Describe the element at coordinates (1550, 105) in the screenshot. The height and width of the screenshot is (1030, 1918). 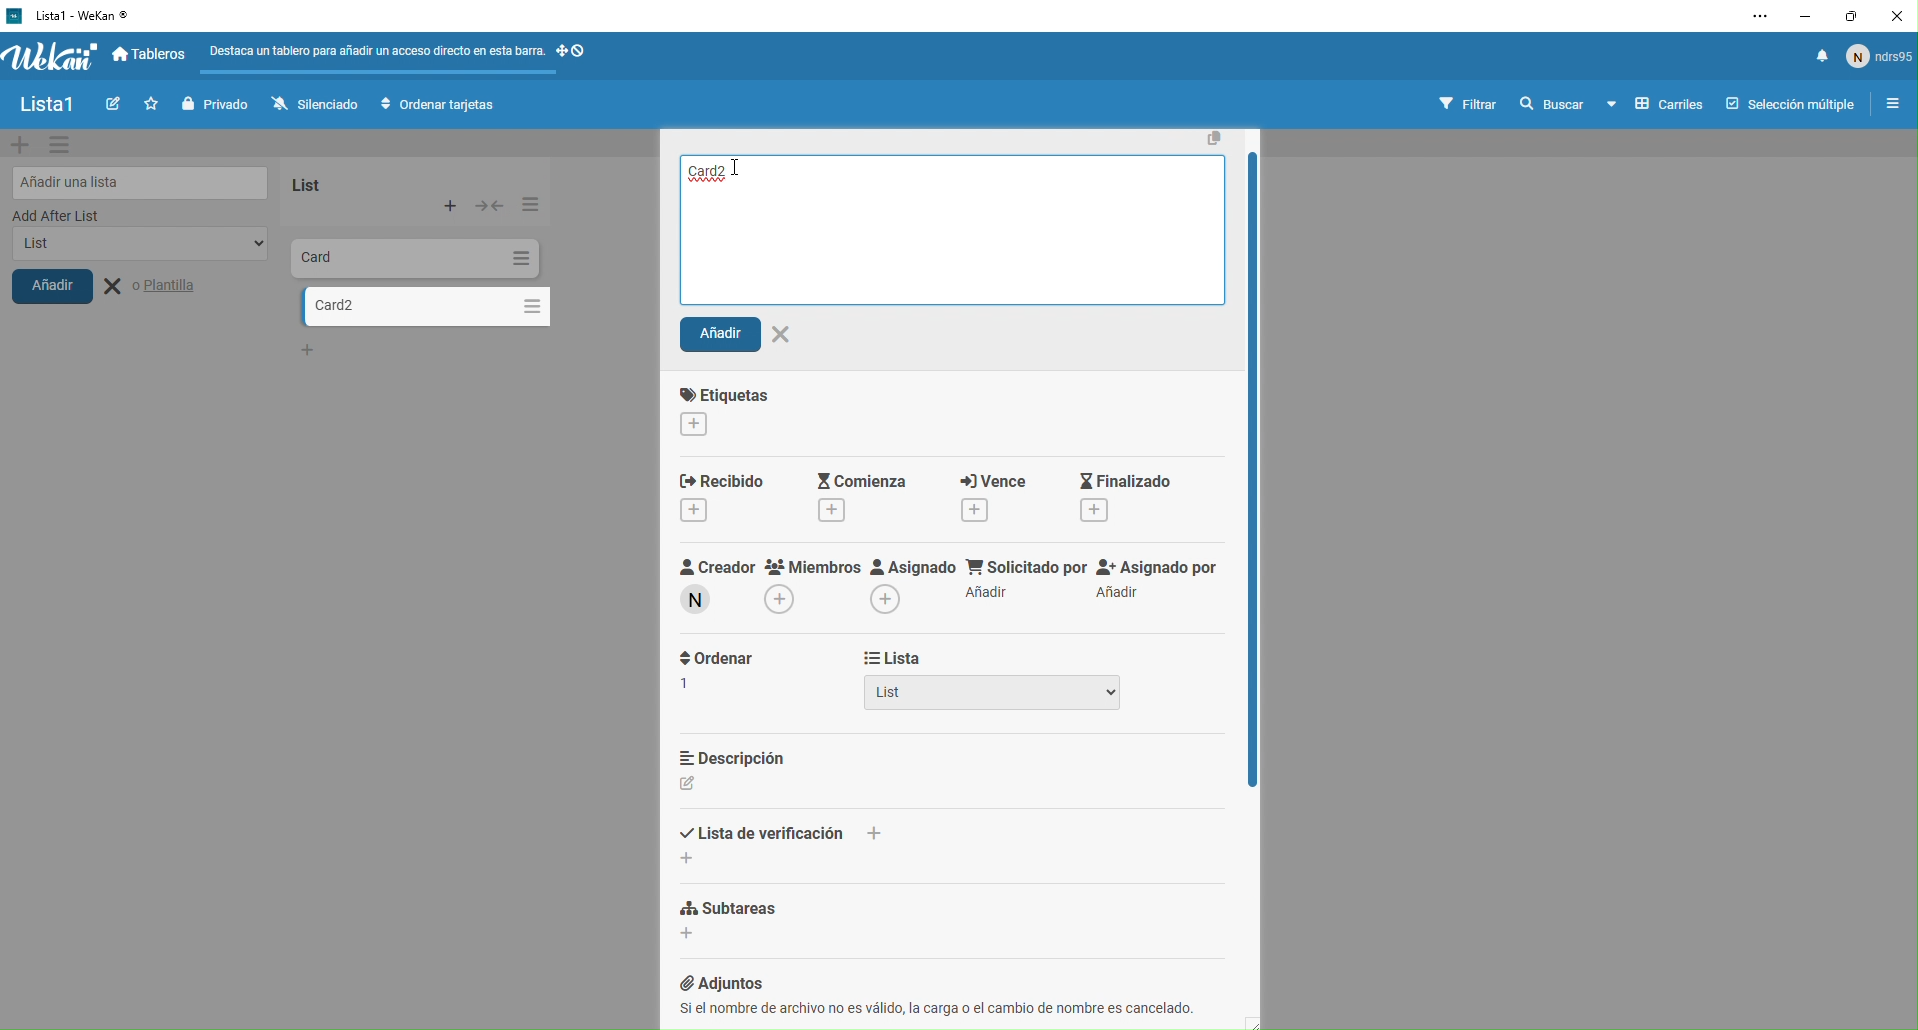
I see `buscar` at that location.